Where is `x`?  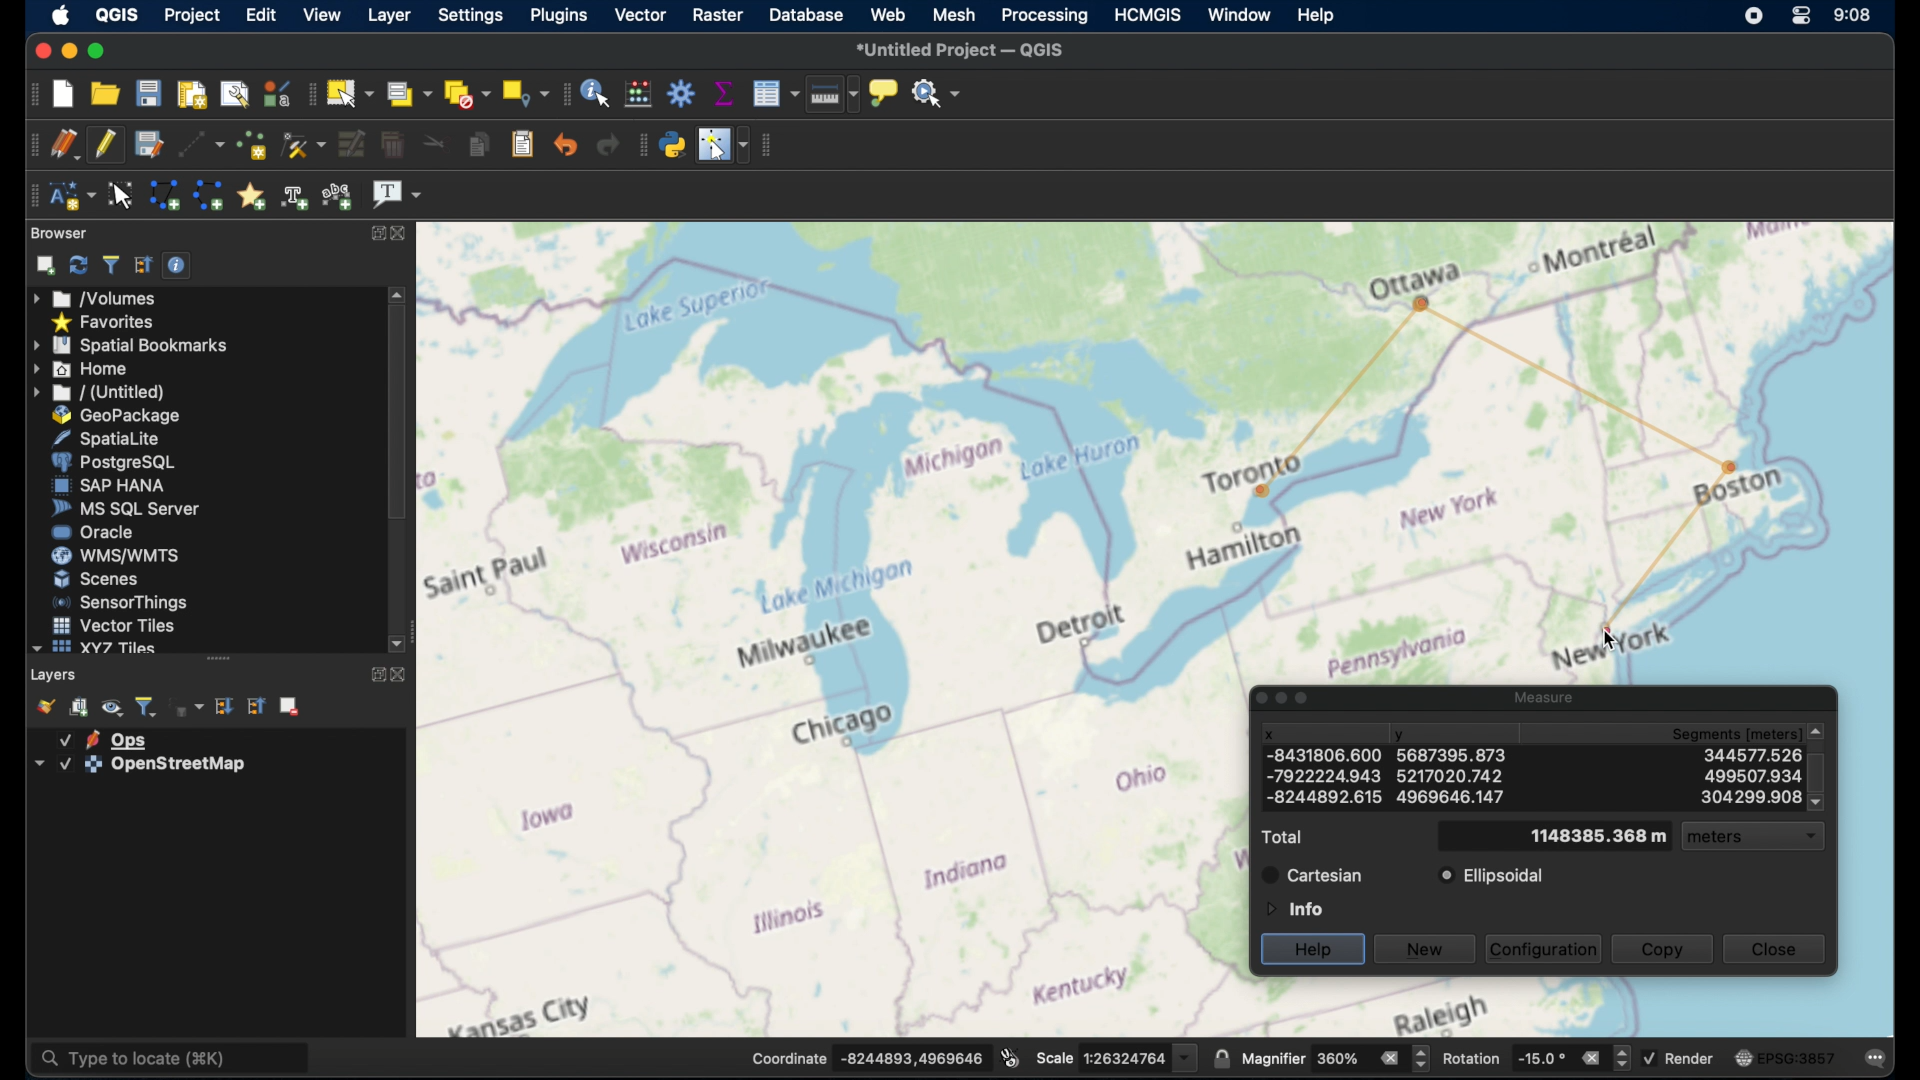
x is located at coordinates (1324, 797).